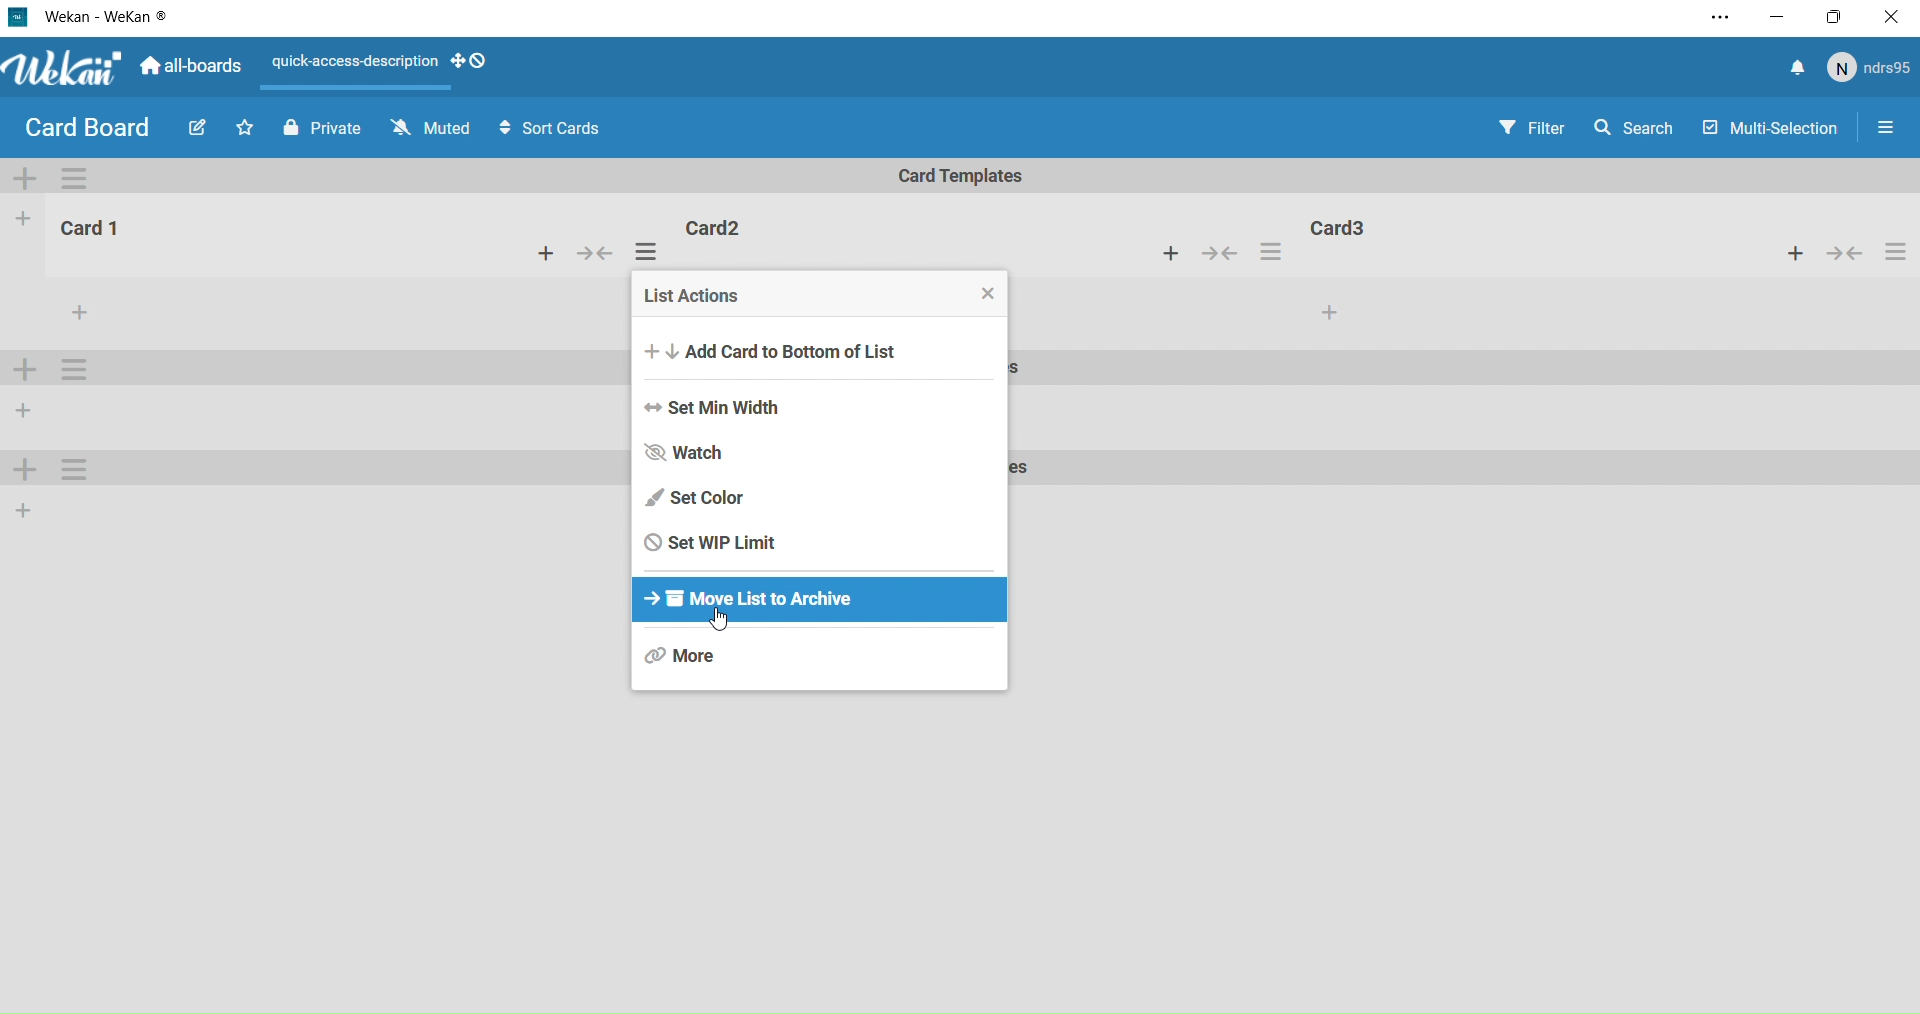  What do you see at coordinates (319, 130) in the screenshot?
I see `Private` at bounding box center [319, 130].